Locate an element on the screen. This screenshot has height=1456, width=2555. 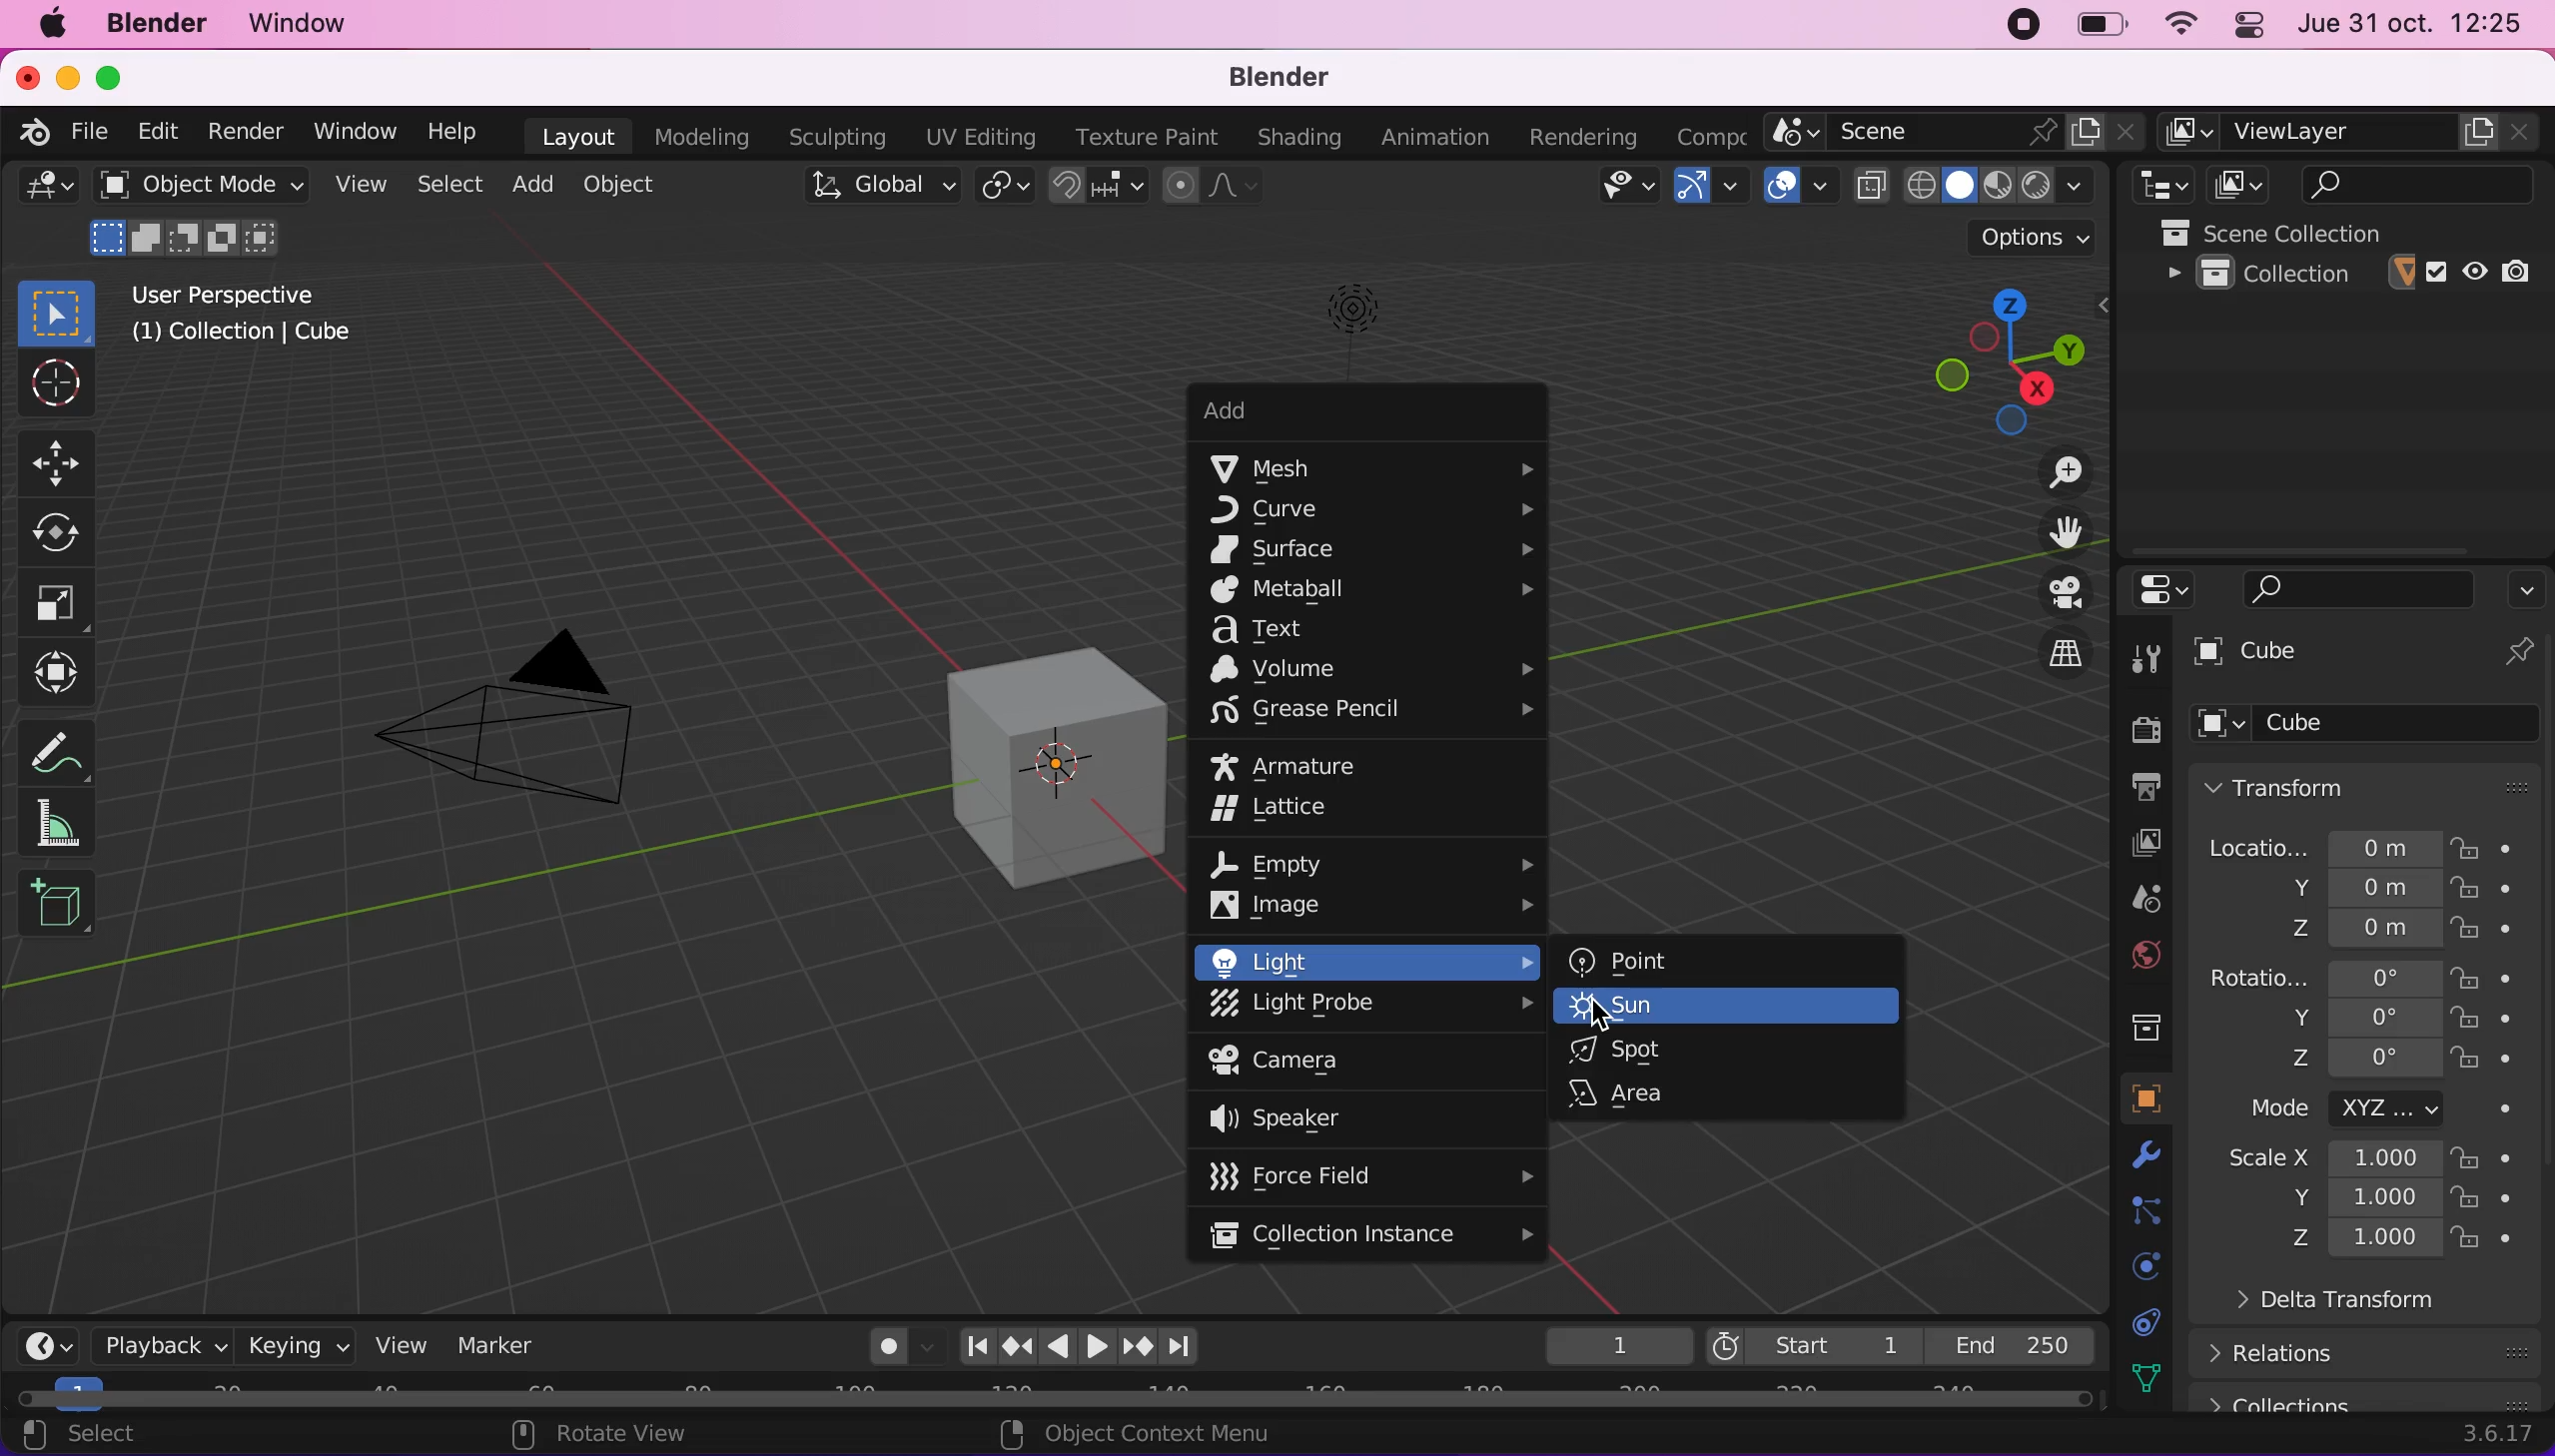
collections is located at coordinates (2371, 1398).